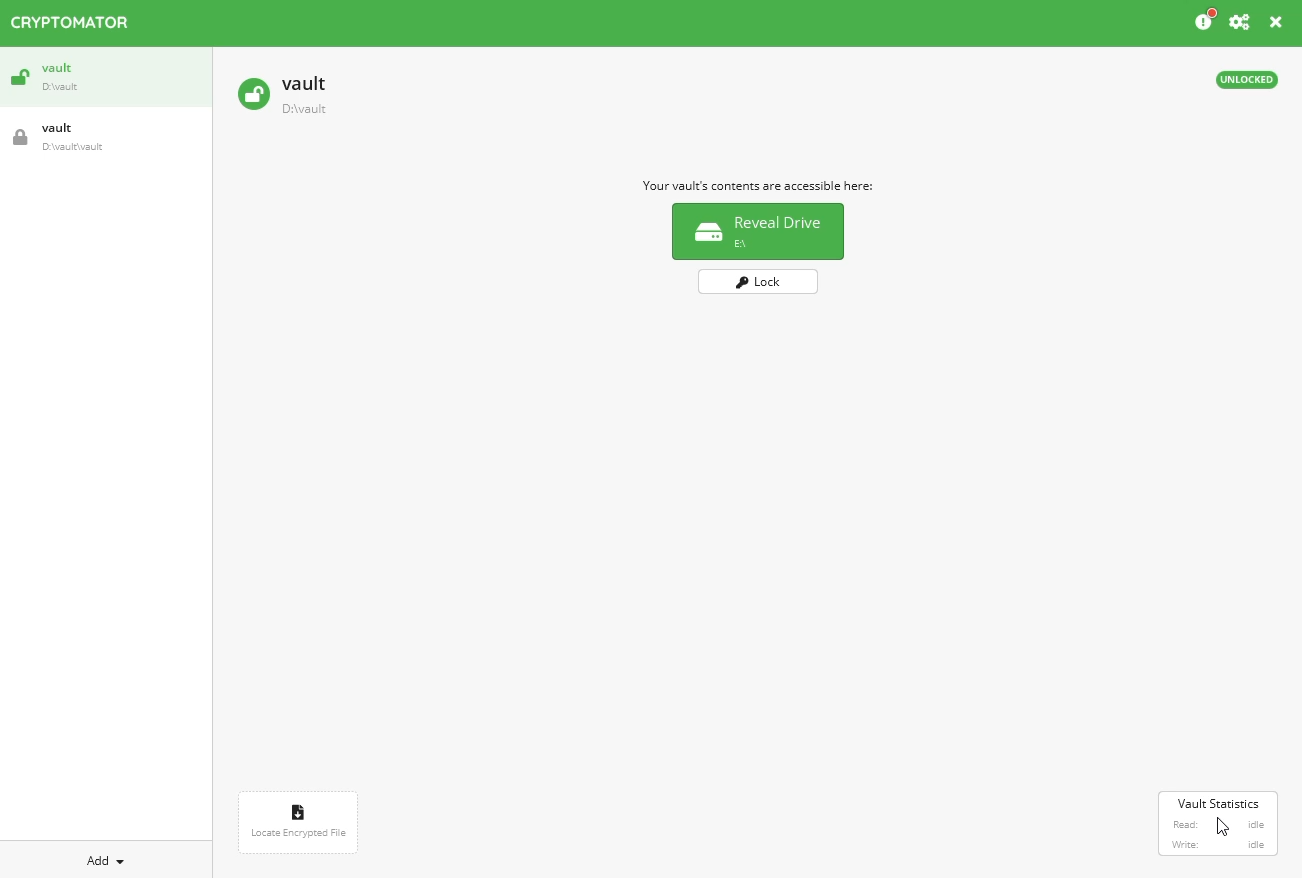 Image resolution: width=1302 pixels, height=878 pixels. What do you see at coordinates (1279, 22) in the screenshot?
I see `close` at bounding box center [1279, 22].